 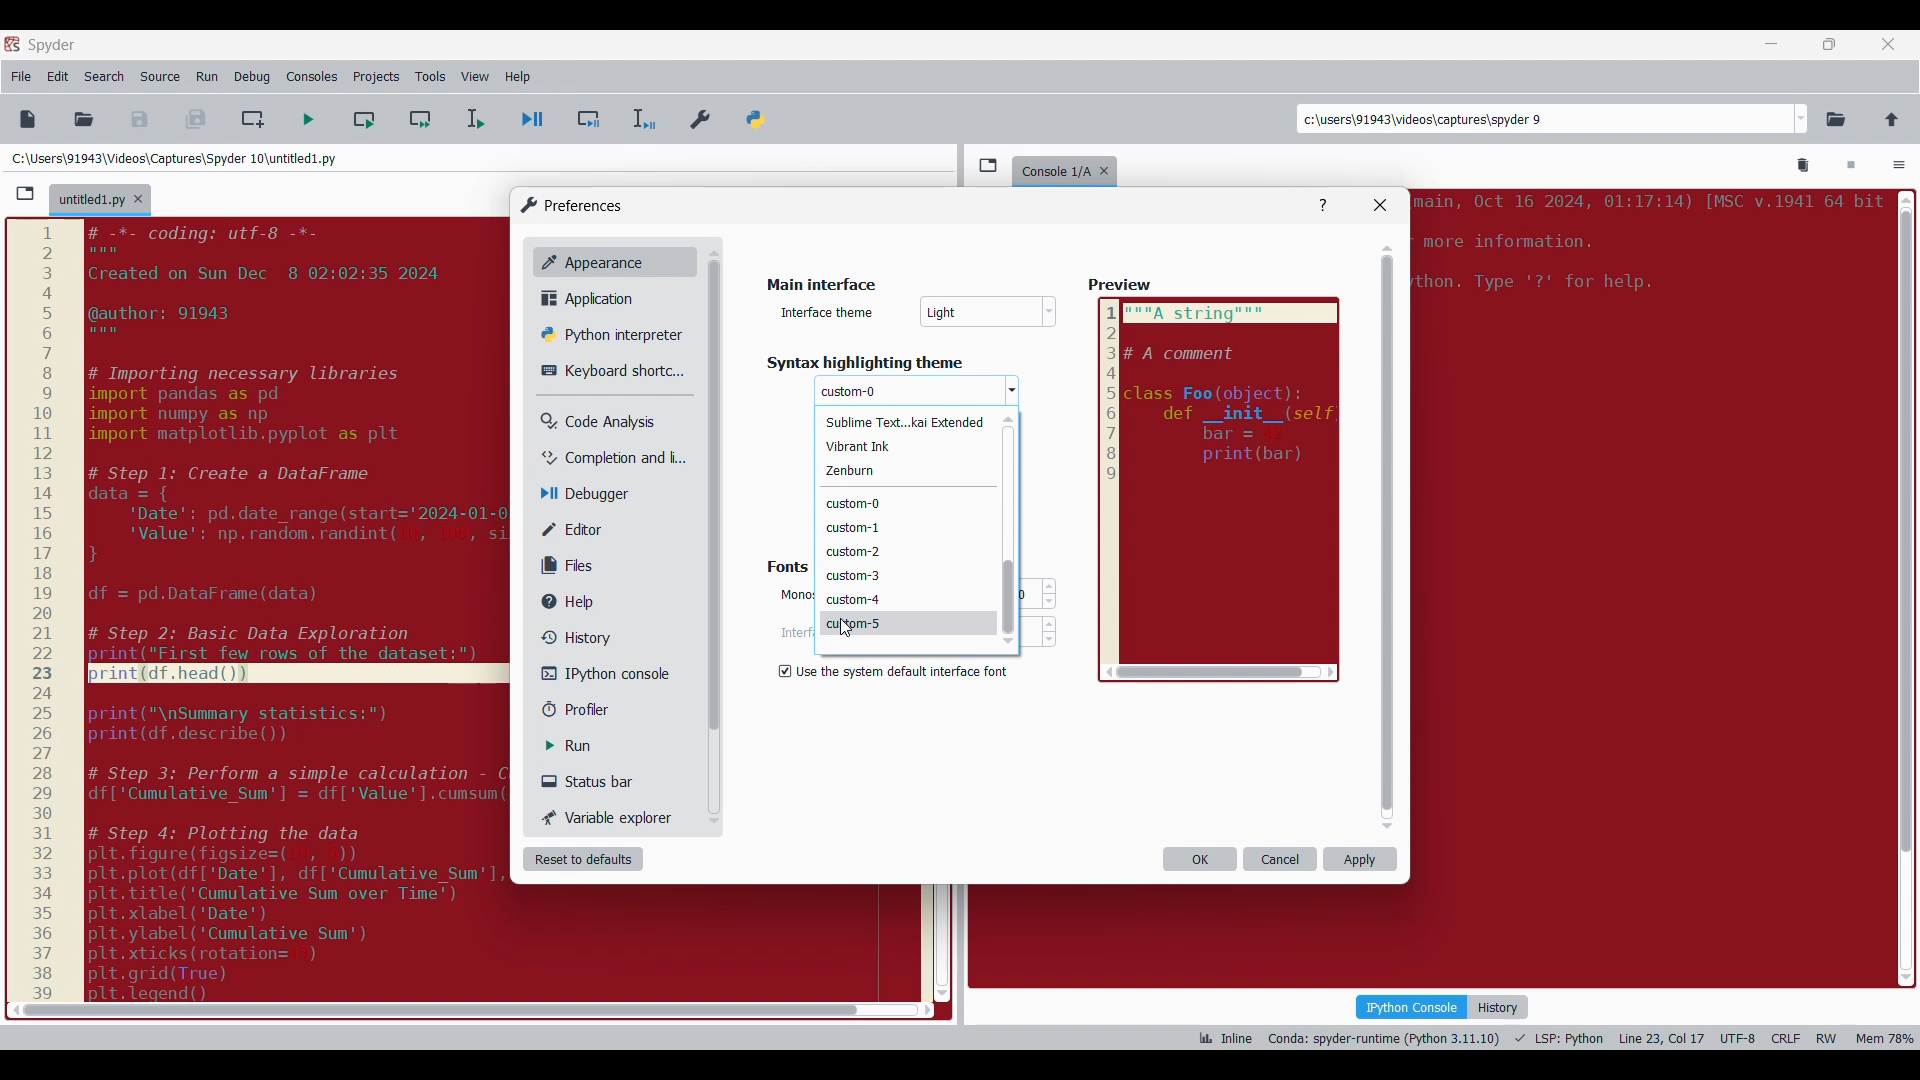 I want to click on Run current cell, so click(x=364, y=119).